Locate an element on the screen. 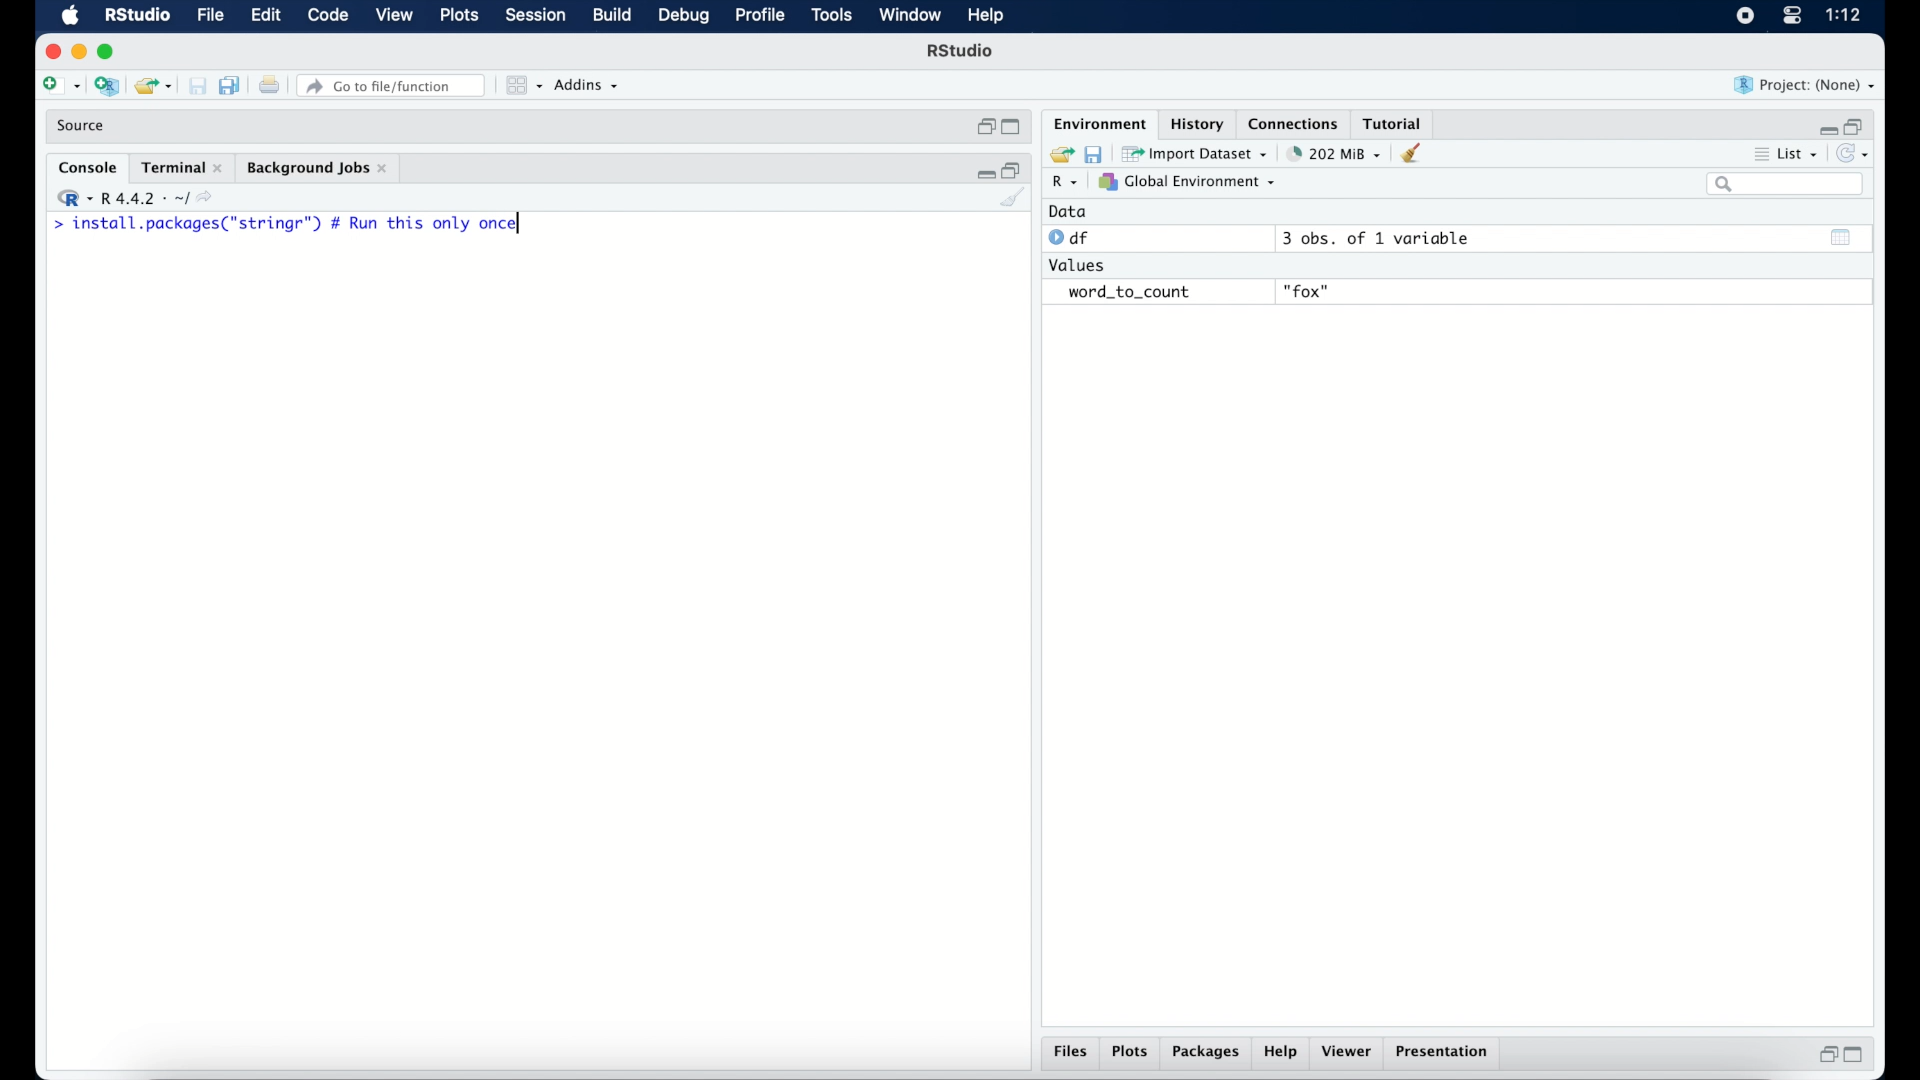 Image resolution: width=1920 pixels, height=1080 pixels. viewer is located at coordinates (1348, 1052).